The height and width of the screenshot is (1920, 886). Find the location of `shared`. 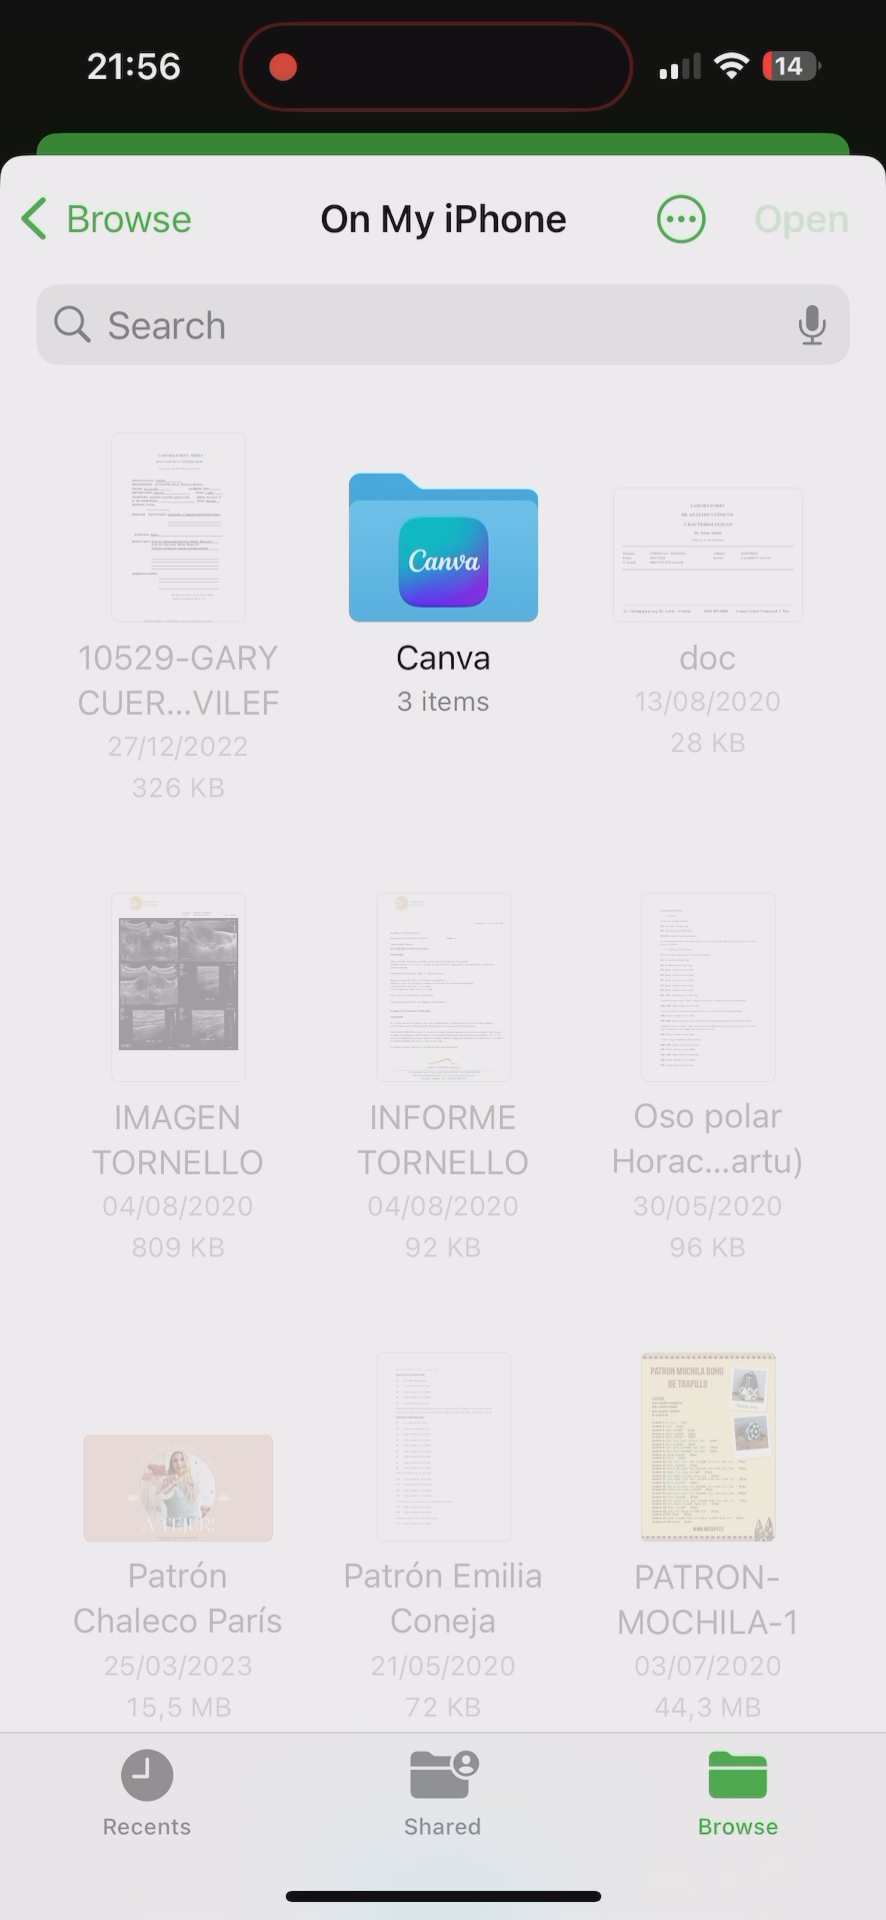

shared is located at coordinates (454, 1802).